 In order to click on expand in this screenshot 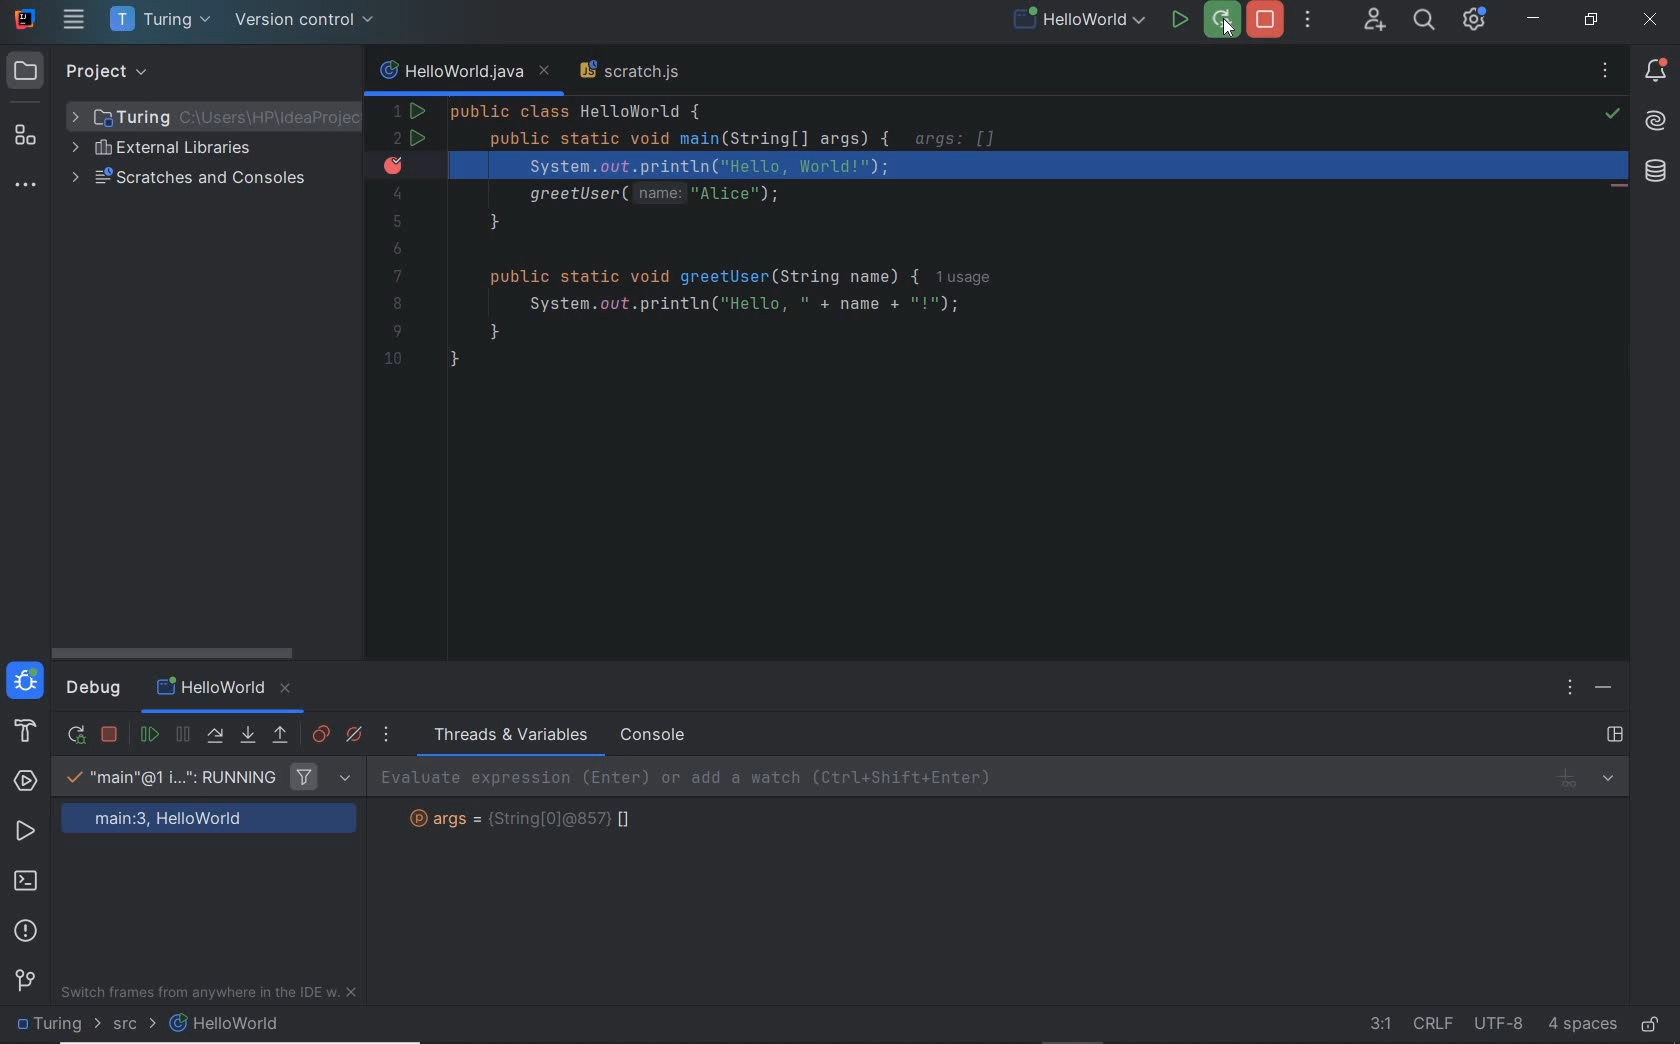, I will do `click(345, 779)`.